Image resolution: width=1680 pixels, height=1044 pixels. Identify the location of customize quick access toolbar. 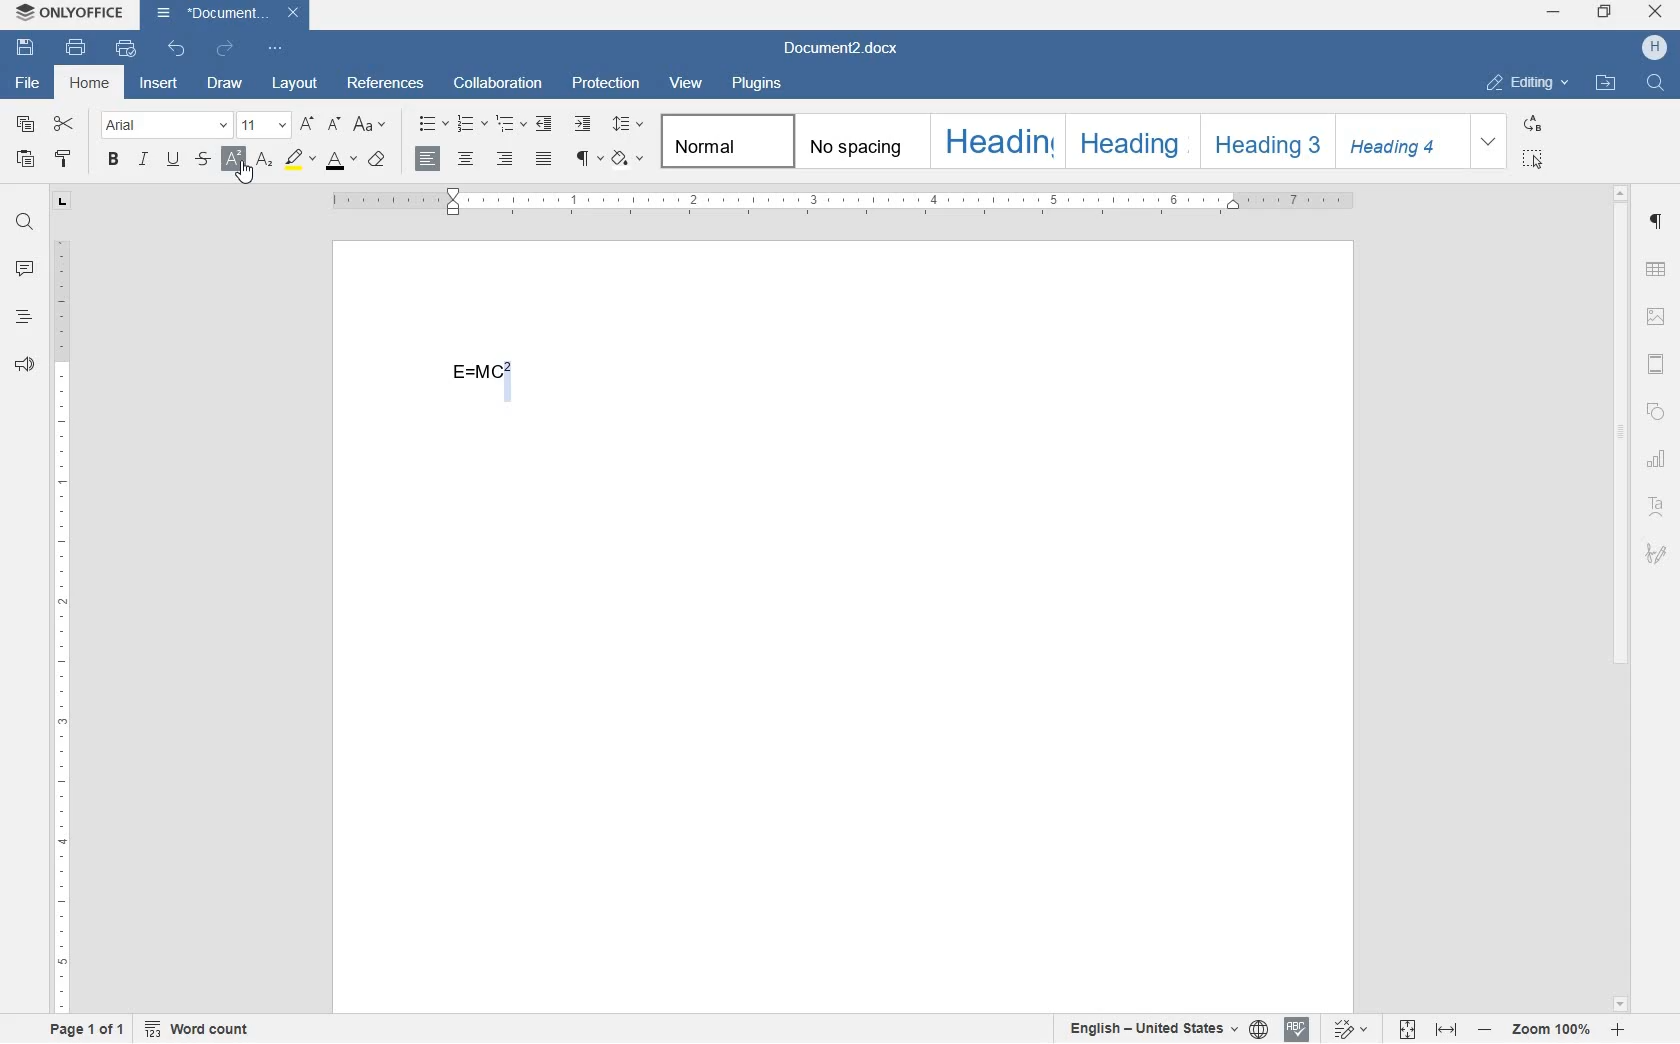
(275, 48).